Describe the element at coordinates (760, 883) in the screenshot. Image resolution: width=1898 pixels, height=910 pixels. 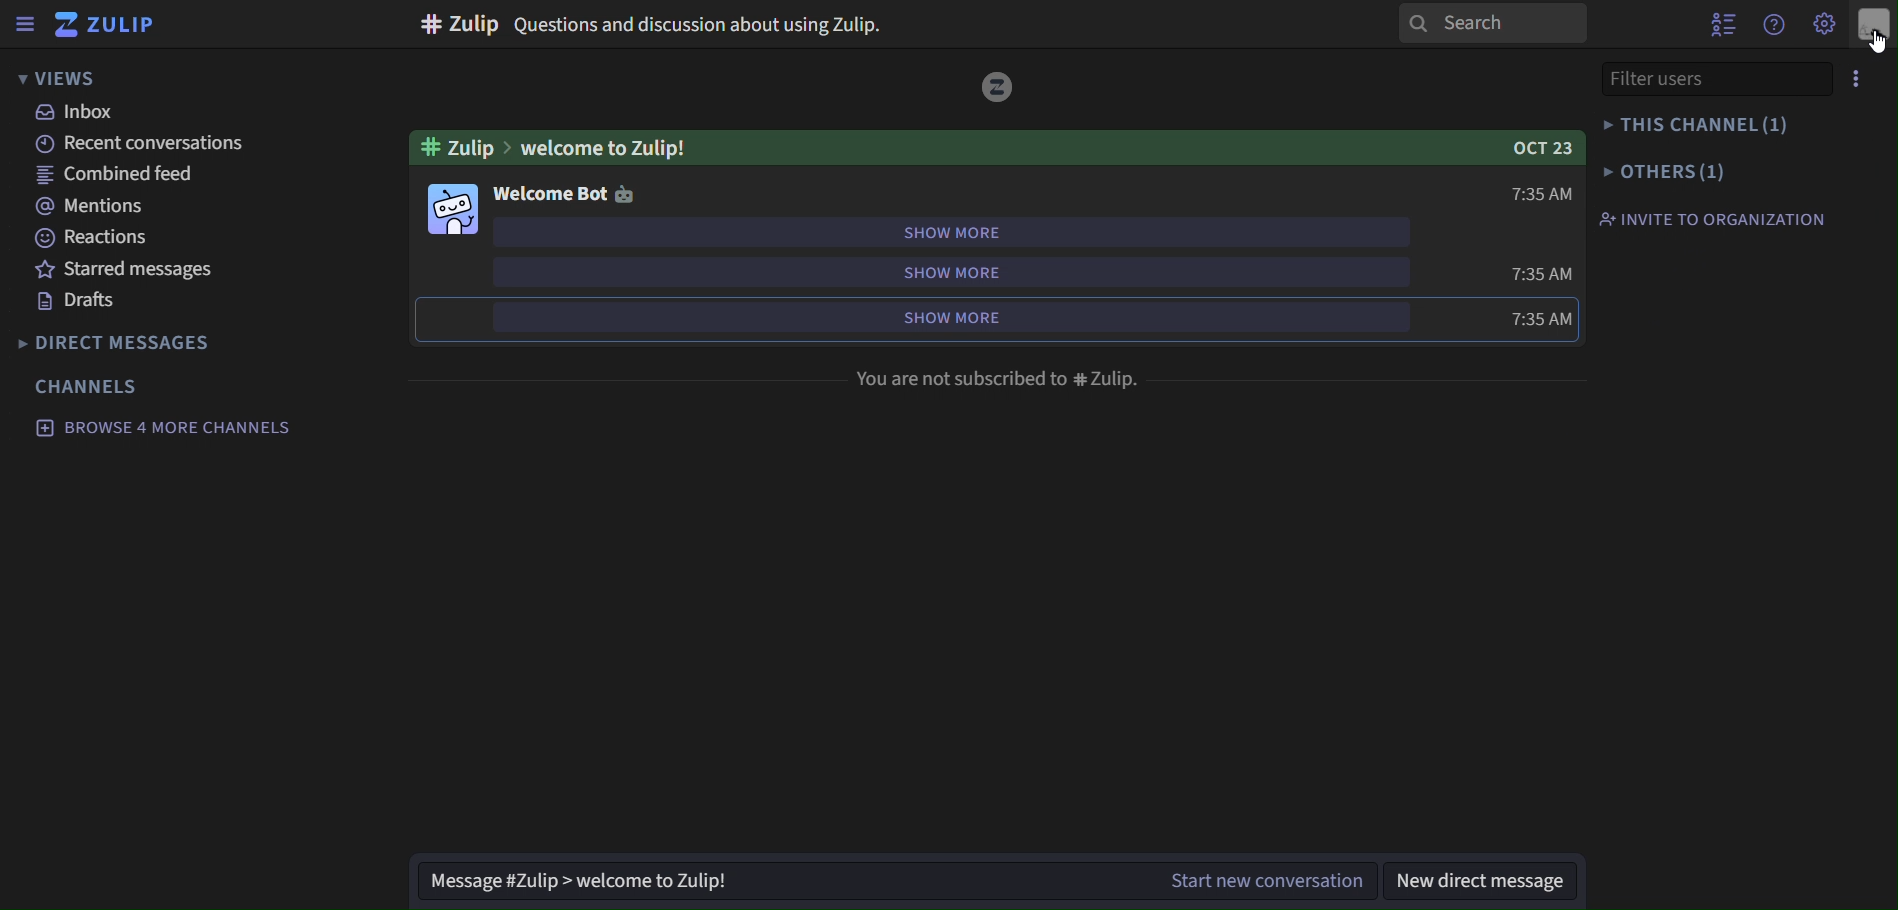
I see `Message #Zulip > welcome to Zulip!` at that location.